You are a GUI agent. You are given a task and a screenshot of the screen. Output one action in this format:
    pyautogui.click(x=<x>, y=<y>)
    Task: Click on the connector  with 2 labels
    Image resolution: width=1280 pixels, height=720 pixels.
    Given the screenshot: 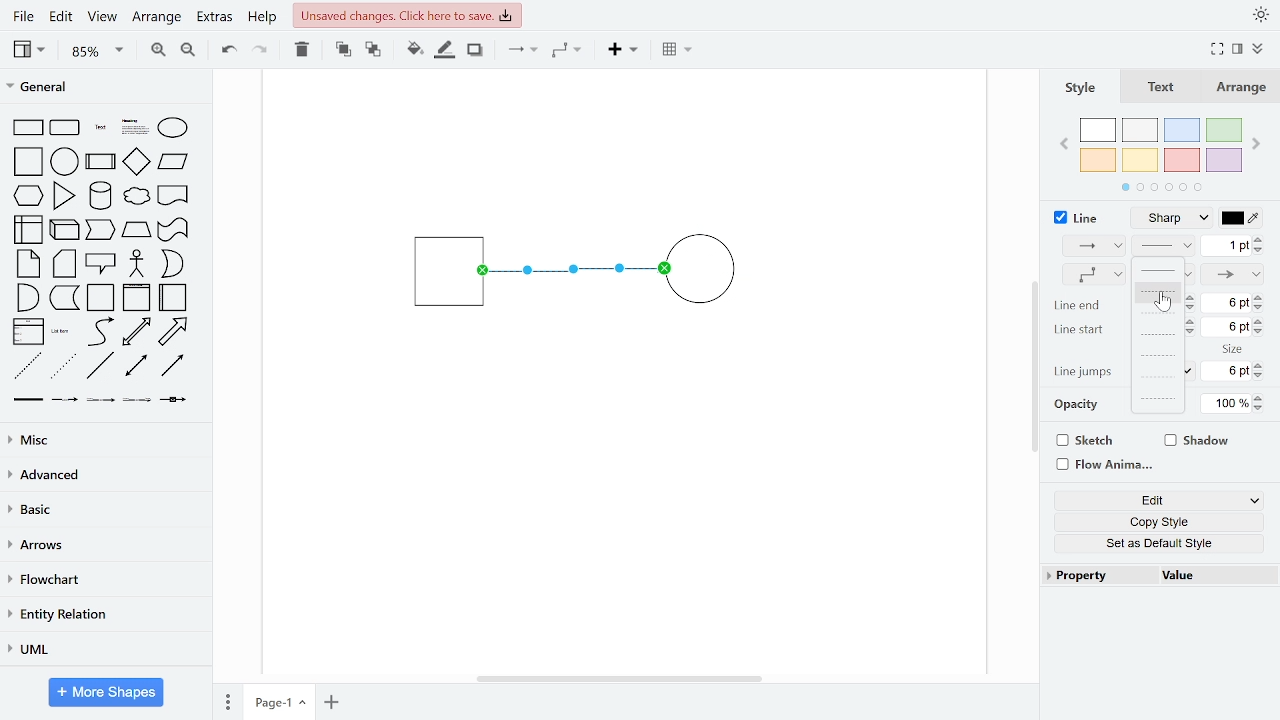 What is the action you would take?
    pyautogui.click(x=102, y=400)
    